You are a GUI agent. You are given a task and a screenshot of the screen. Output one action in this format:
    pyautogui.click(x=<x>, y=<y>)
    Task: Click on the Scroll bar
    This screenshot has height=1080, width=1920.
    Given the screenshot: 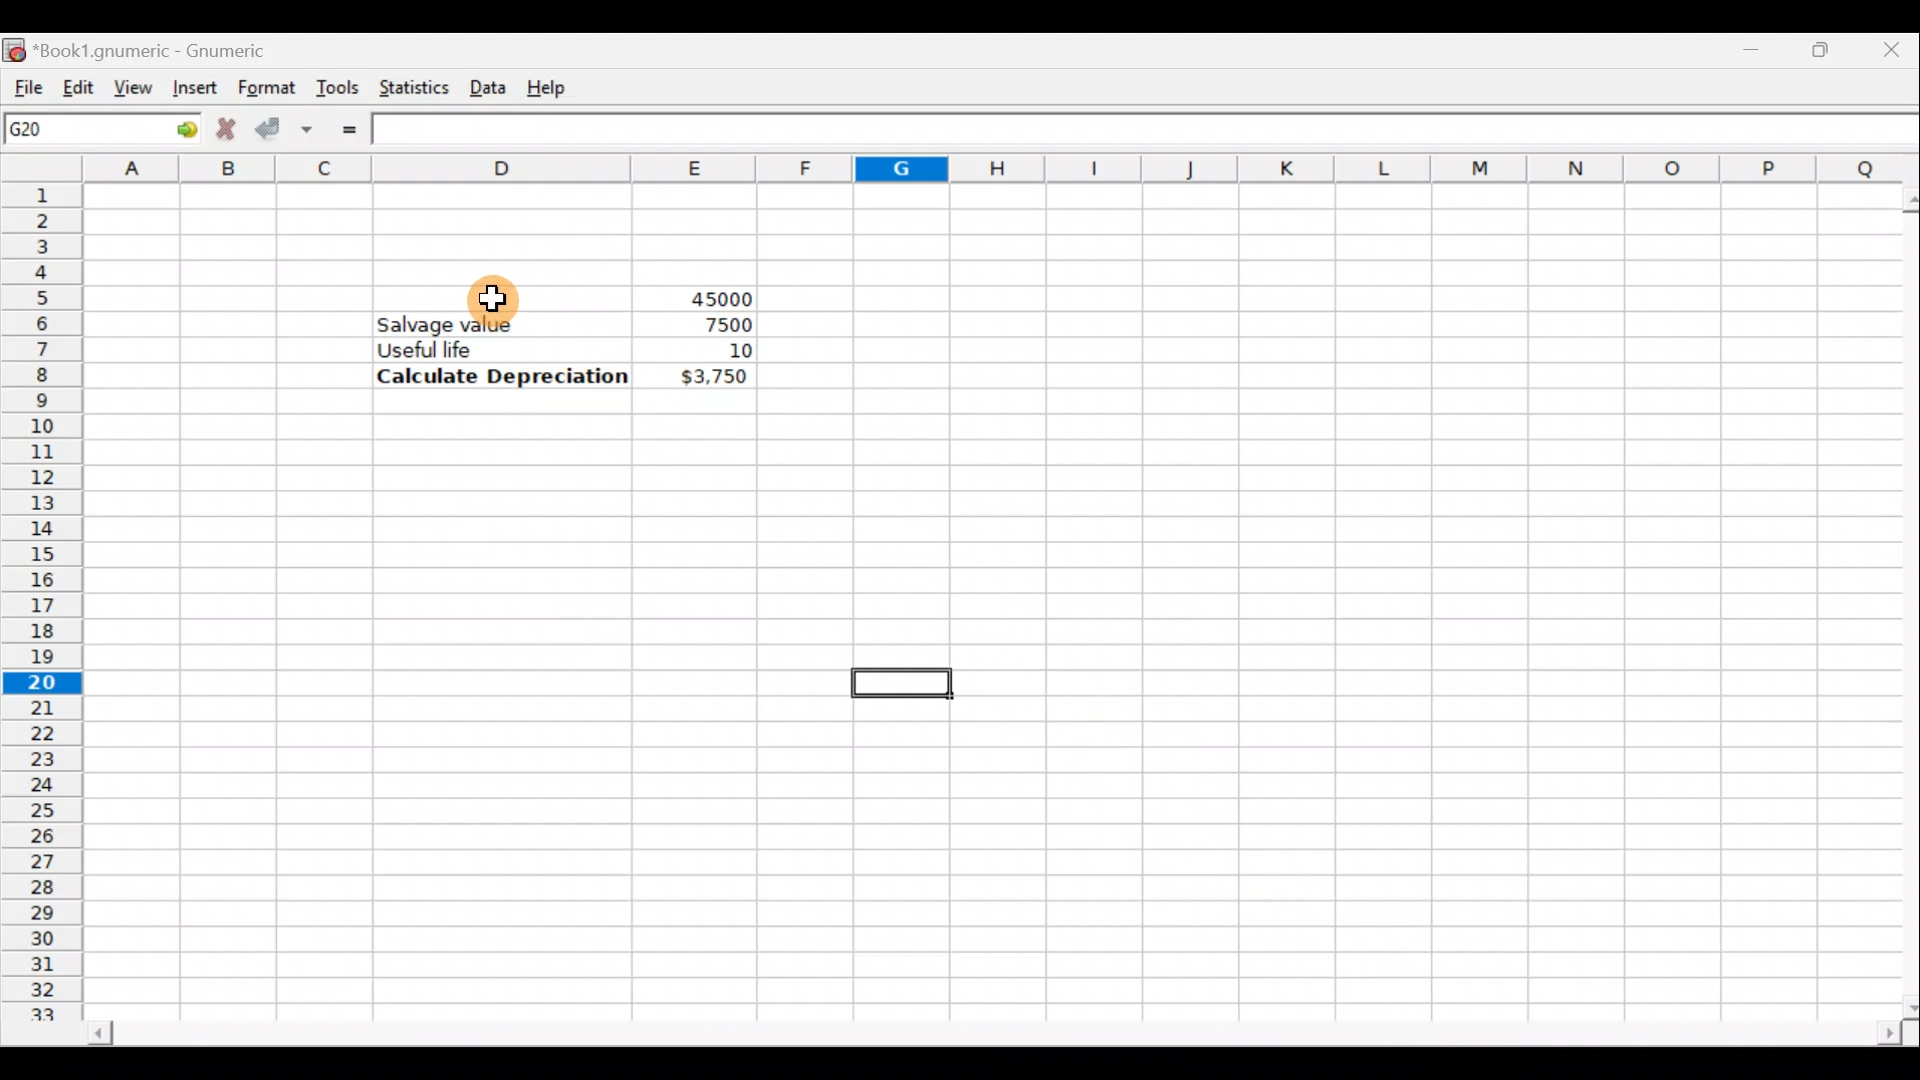 What is the action you would take?
    pyautogui.click(x=991, y=1036)
    